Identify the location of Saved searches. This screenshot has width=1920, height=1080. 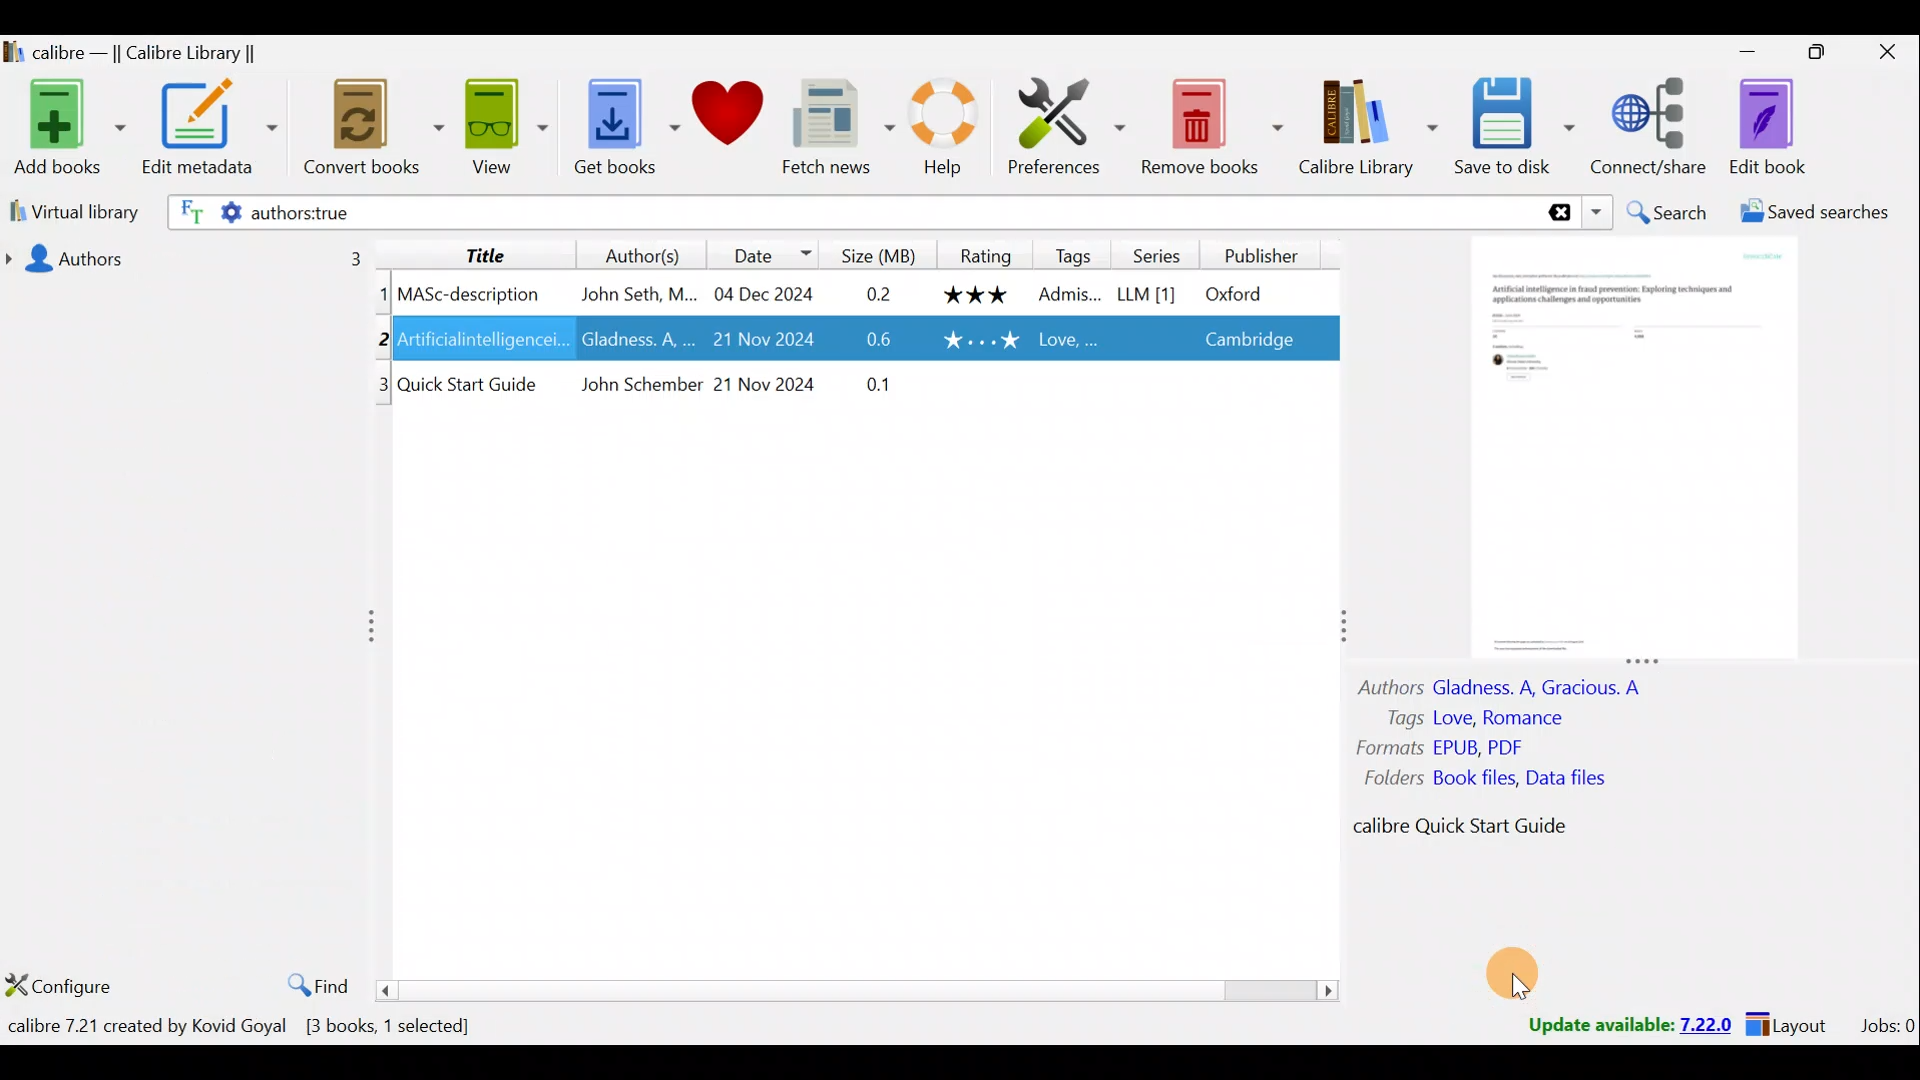
(1826, 212).